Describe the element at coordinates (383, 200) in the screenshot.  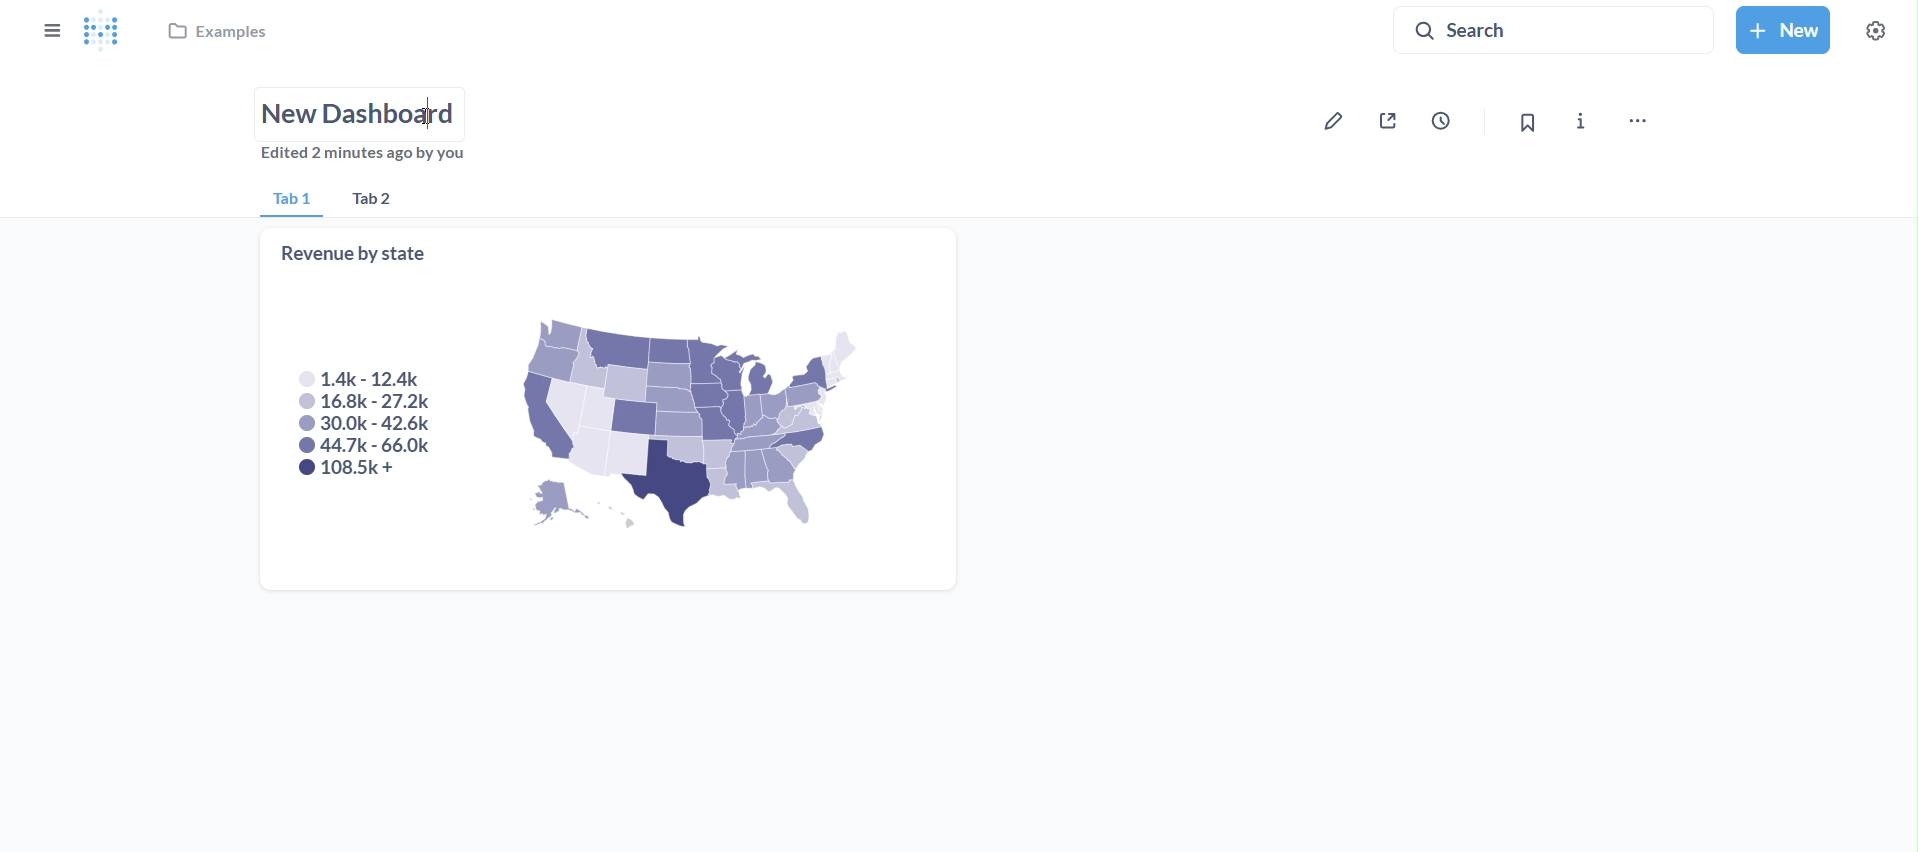
I see `tab 2` at that location.